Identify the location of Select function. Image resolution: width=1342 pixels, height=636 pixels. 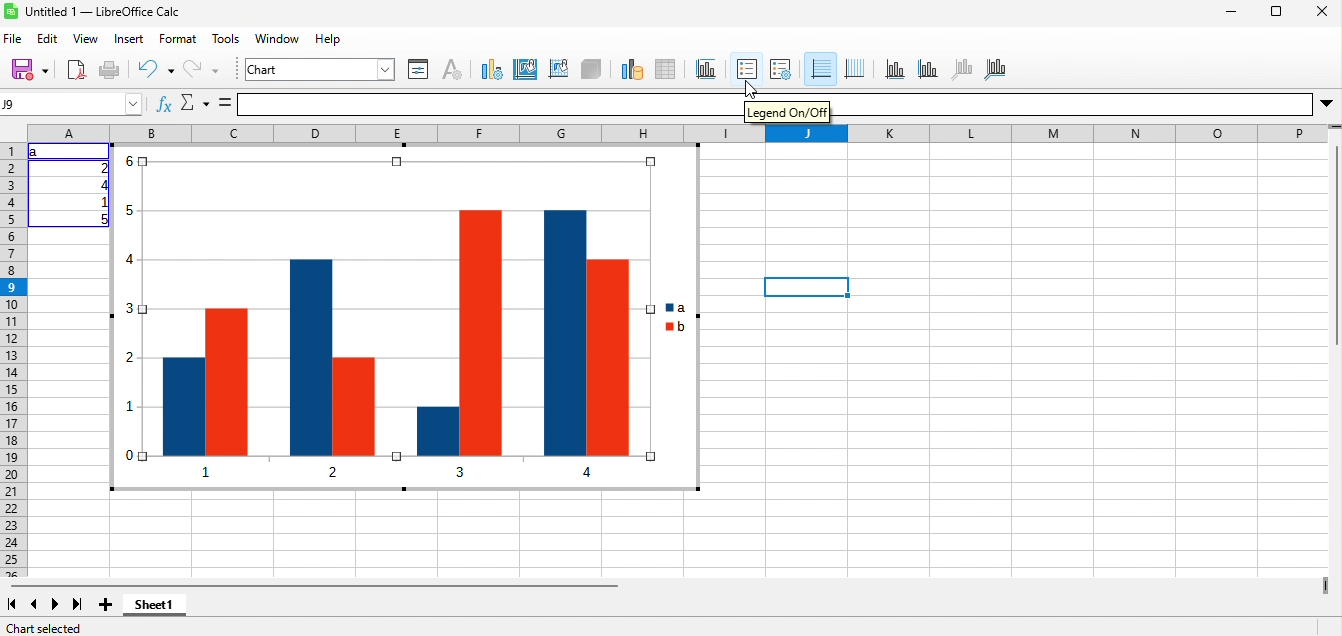
(196, 103).